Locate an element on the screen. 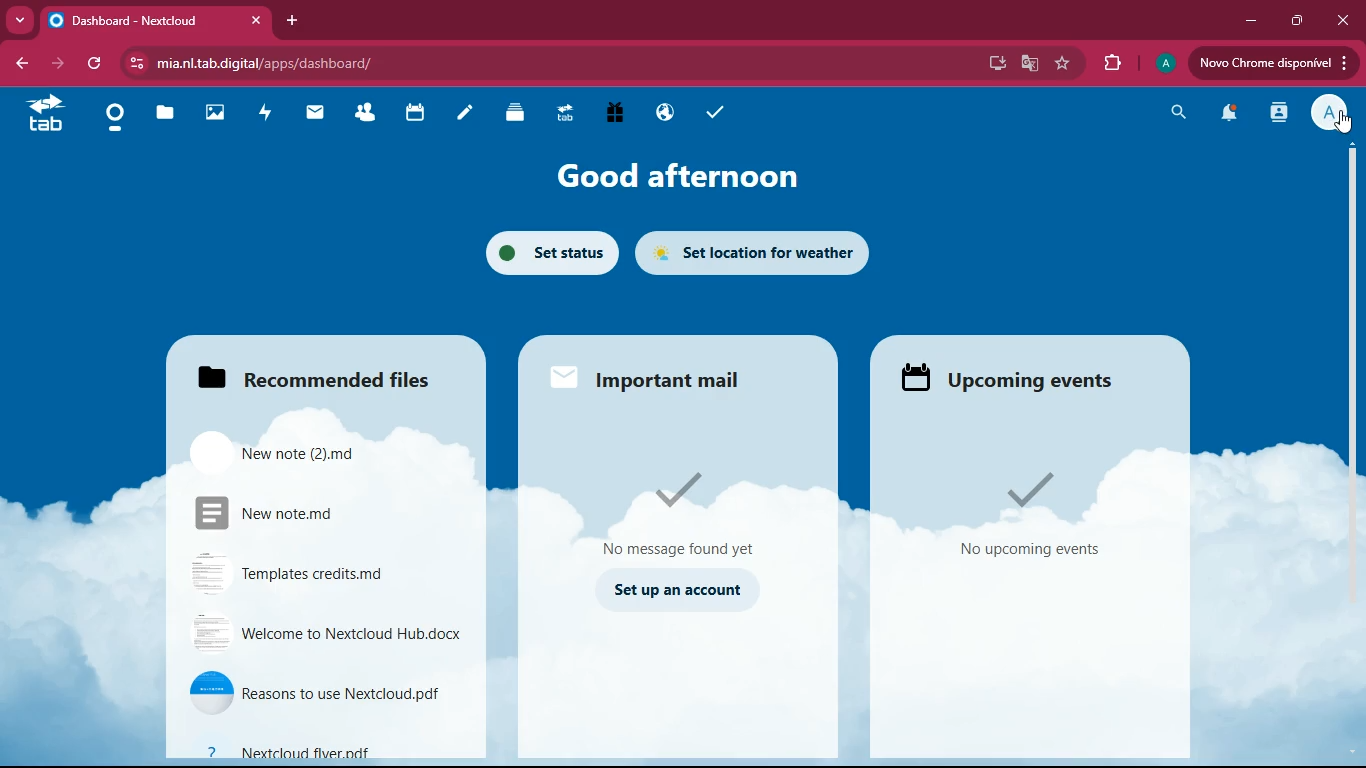 This screenshot has width=1366, height=768. public is located at coordinates (662, 114).